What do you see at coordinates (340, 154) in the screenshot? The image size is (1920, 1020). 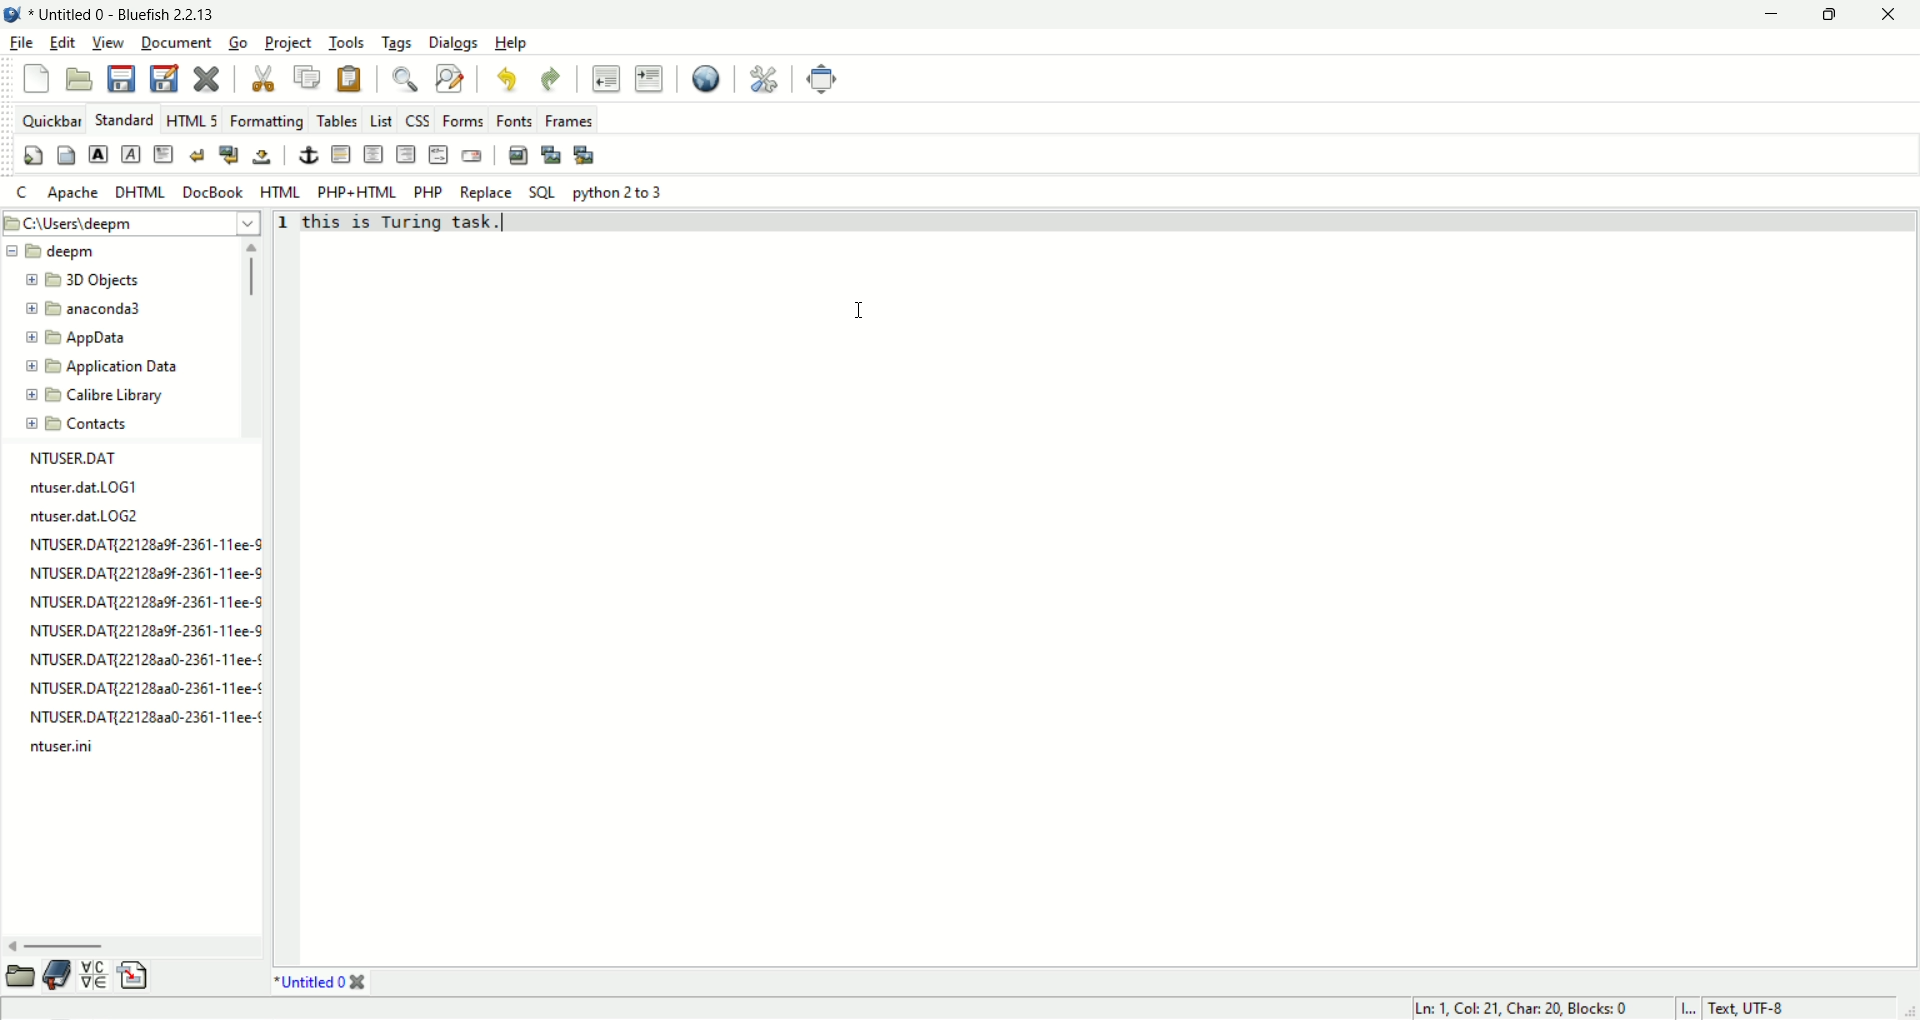 I see `horizontal rule` at bounding box center [340, 154].